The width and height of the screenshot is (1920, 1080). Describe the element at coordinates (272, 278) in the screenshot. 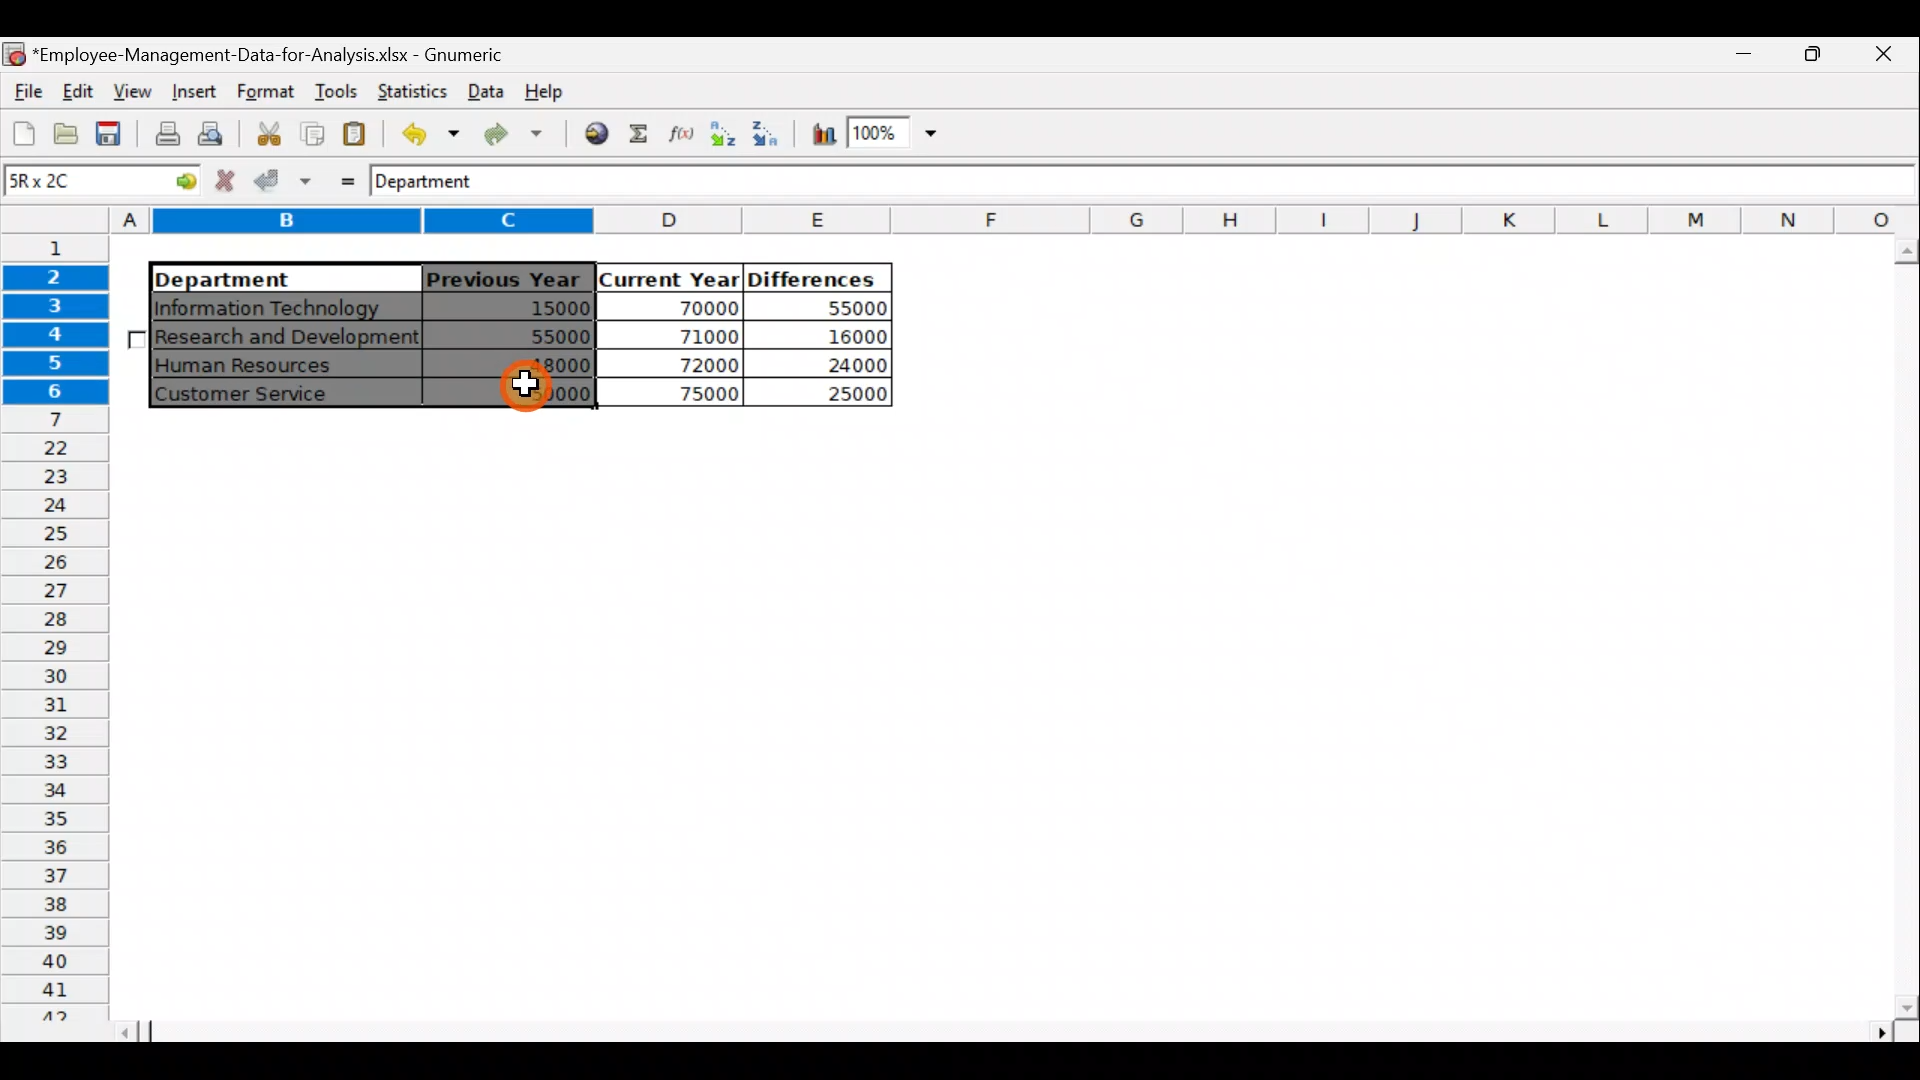

I see `Department` at that location.